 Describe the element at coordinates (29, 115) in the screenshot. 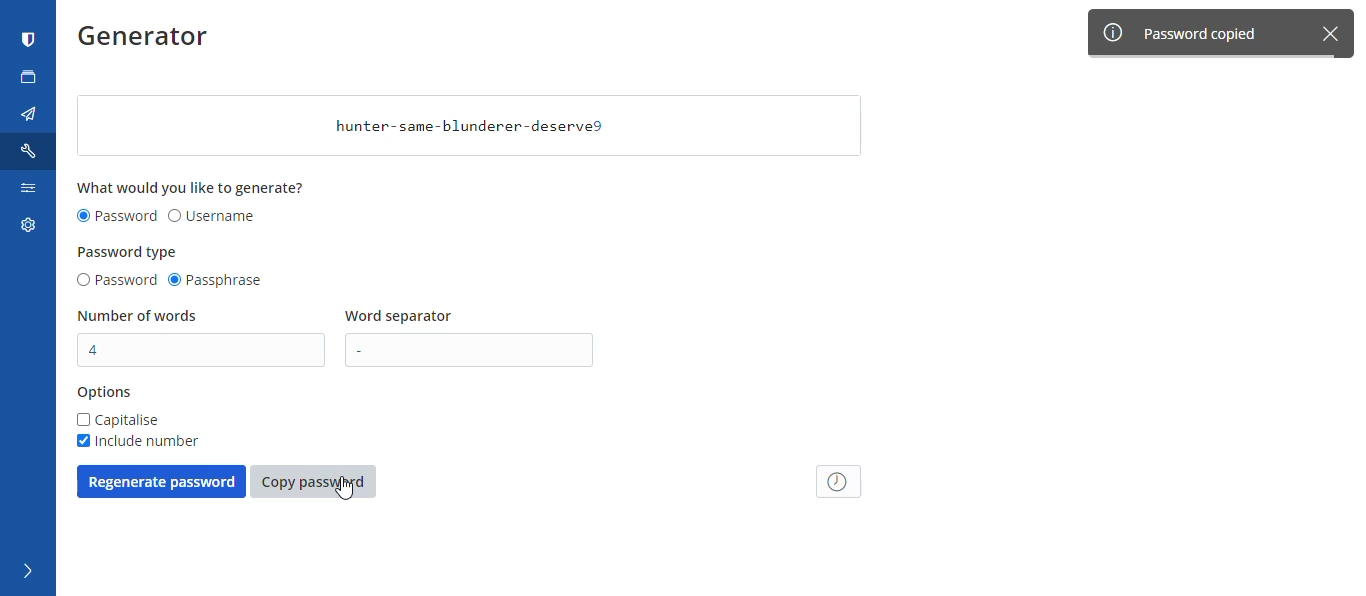

I see `send` at that location.